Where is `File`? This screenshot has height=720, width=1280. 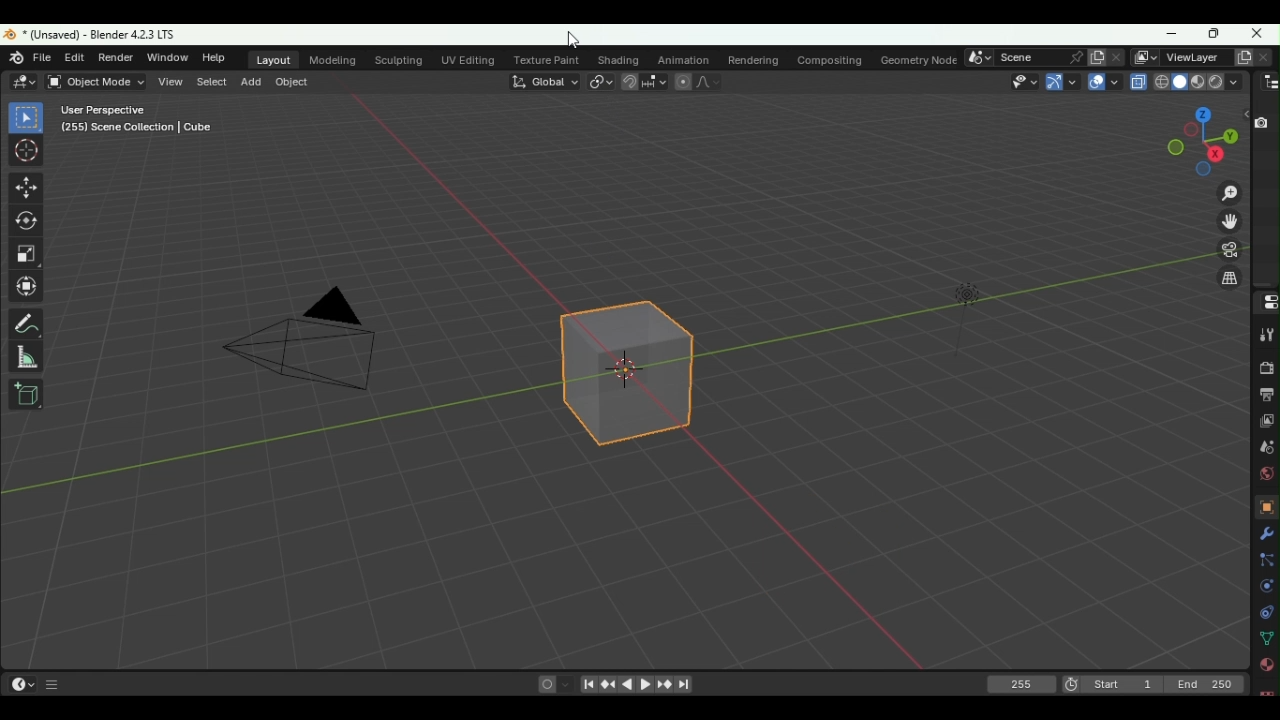
File is located at coordinates (44, 58).